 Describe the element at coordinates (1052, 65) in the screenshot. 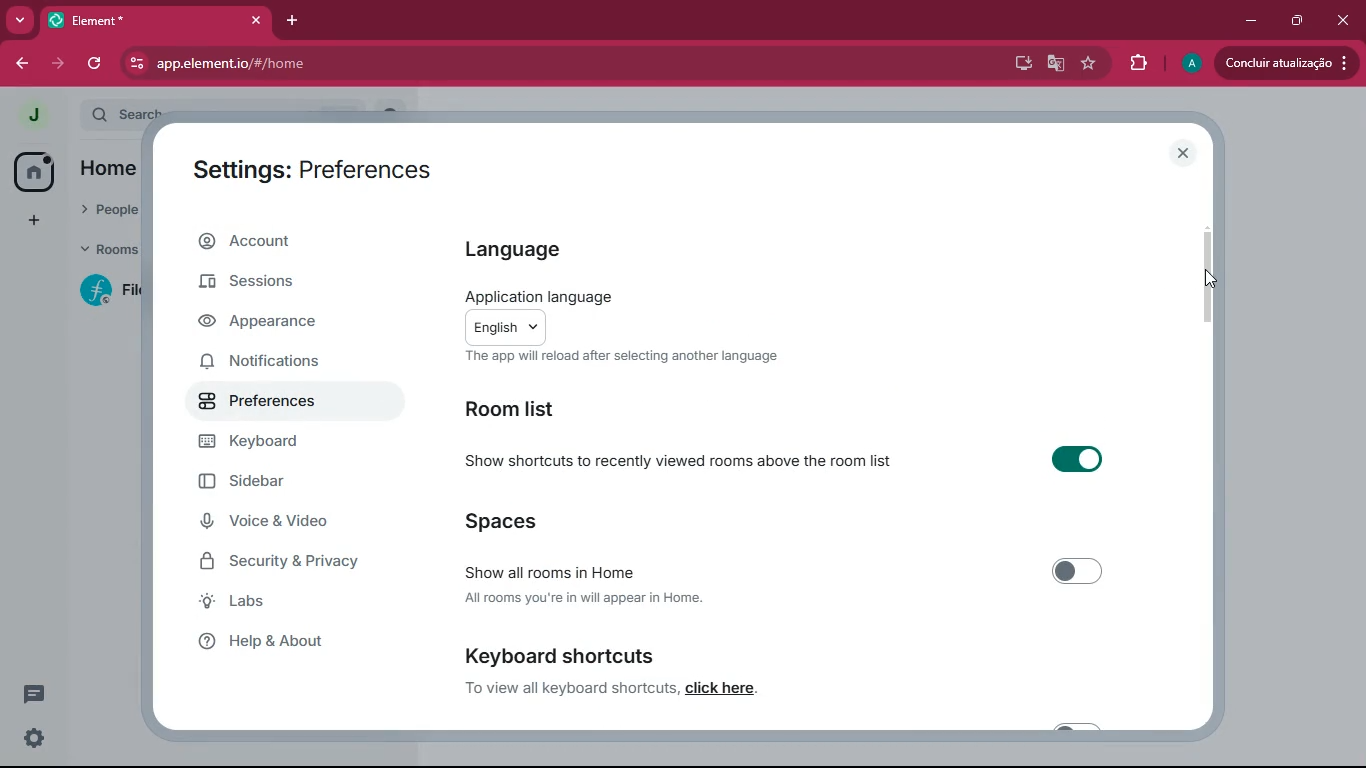

I see `google translate ` at that location.